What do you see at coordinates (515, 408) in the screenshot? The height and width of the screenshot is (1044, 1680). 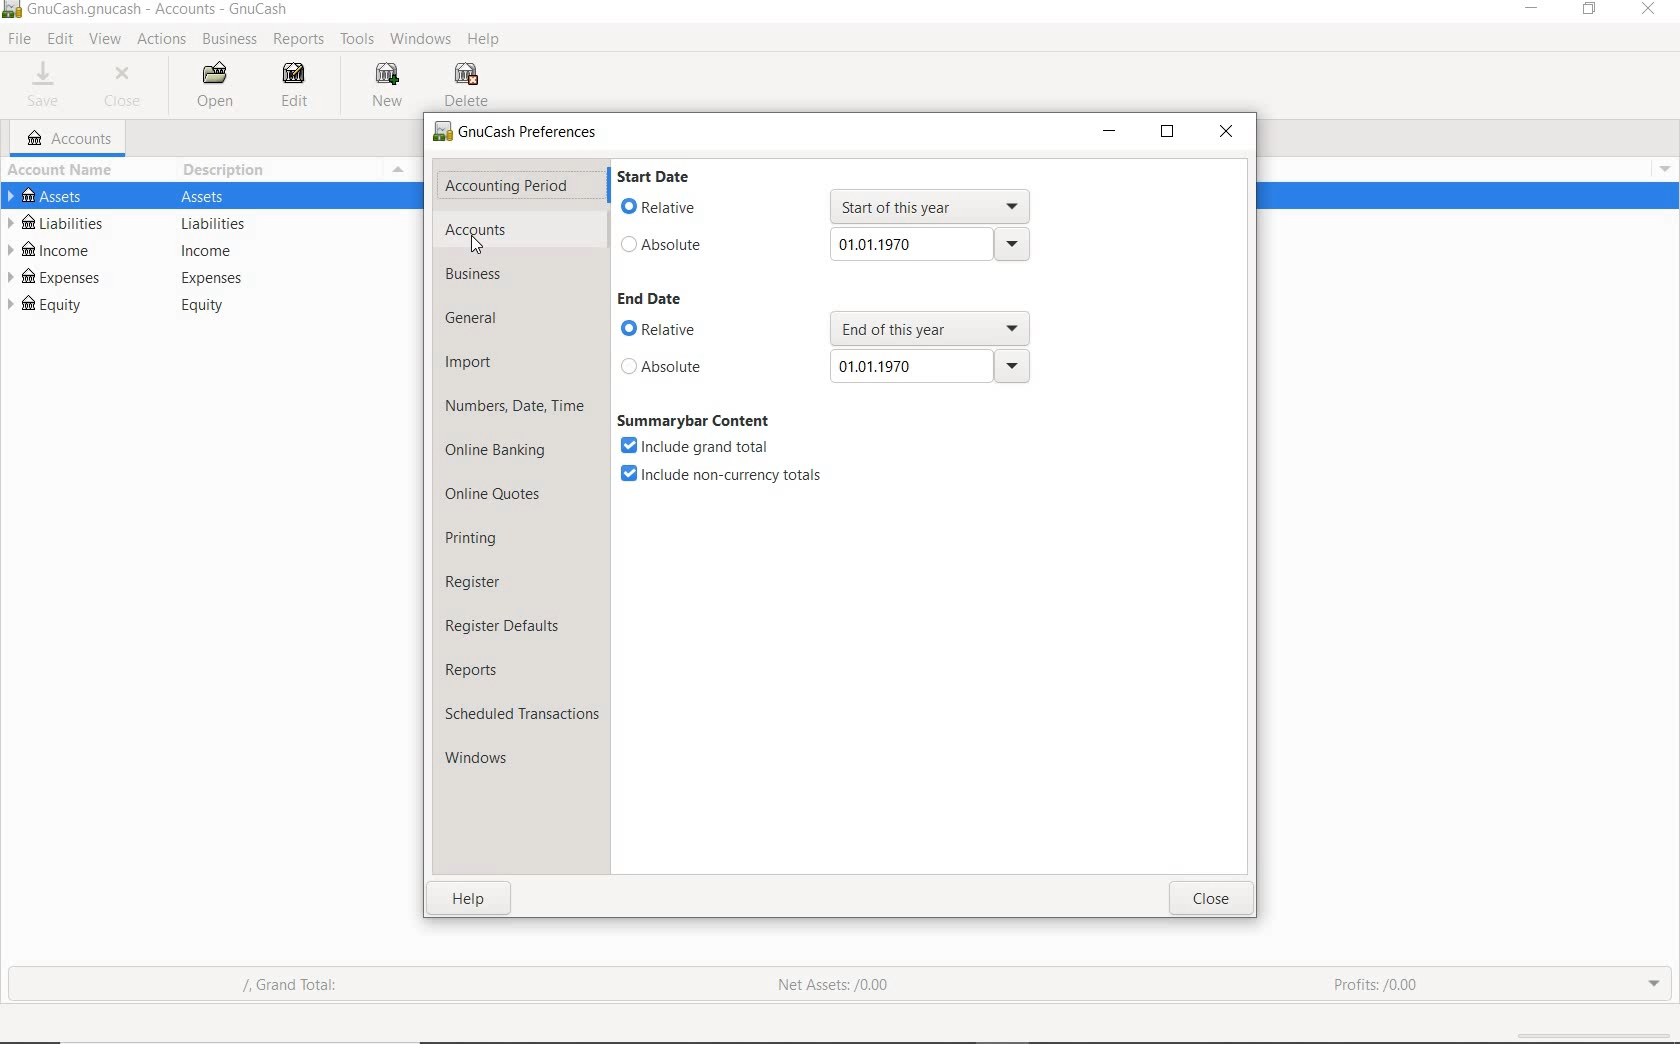 I see `numbers, date, time` at bounding box center [515, 408].